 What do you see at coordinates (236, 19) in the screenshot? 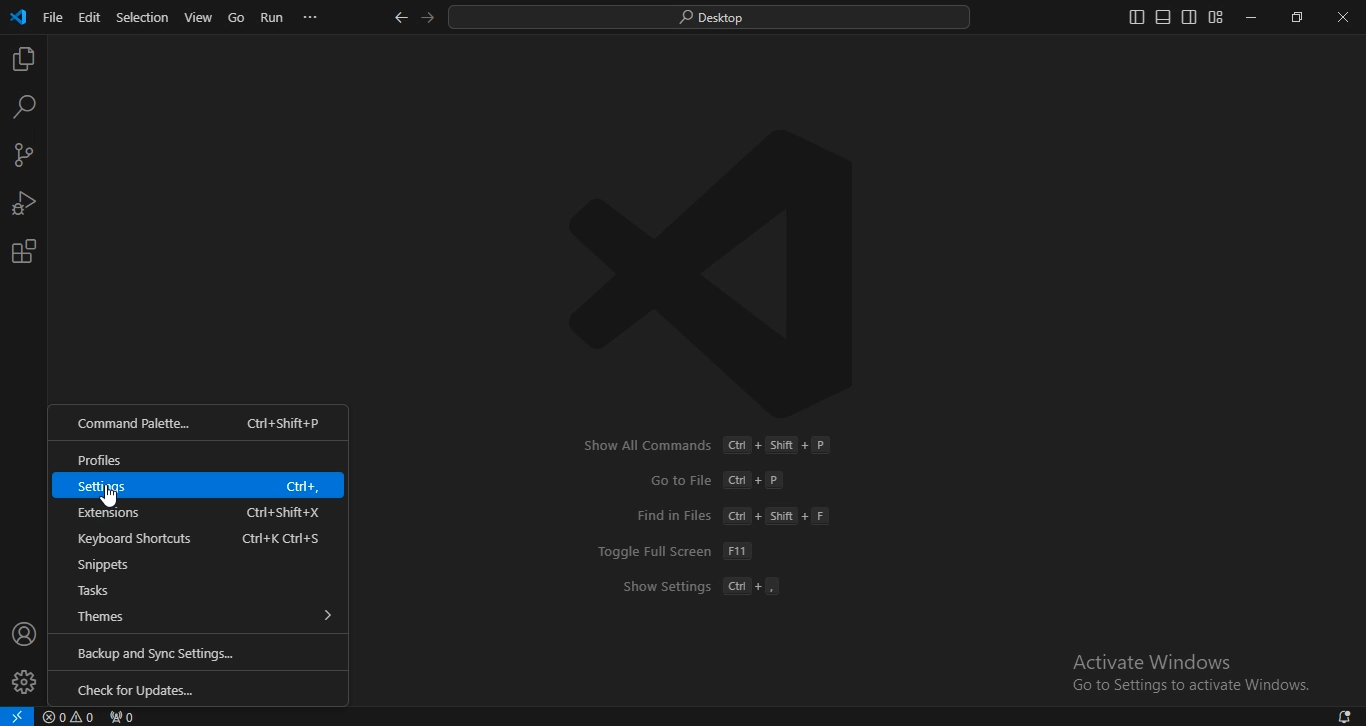
I see `go` at bounding box center [236, 19].